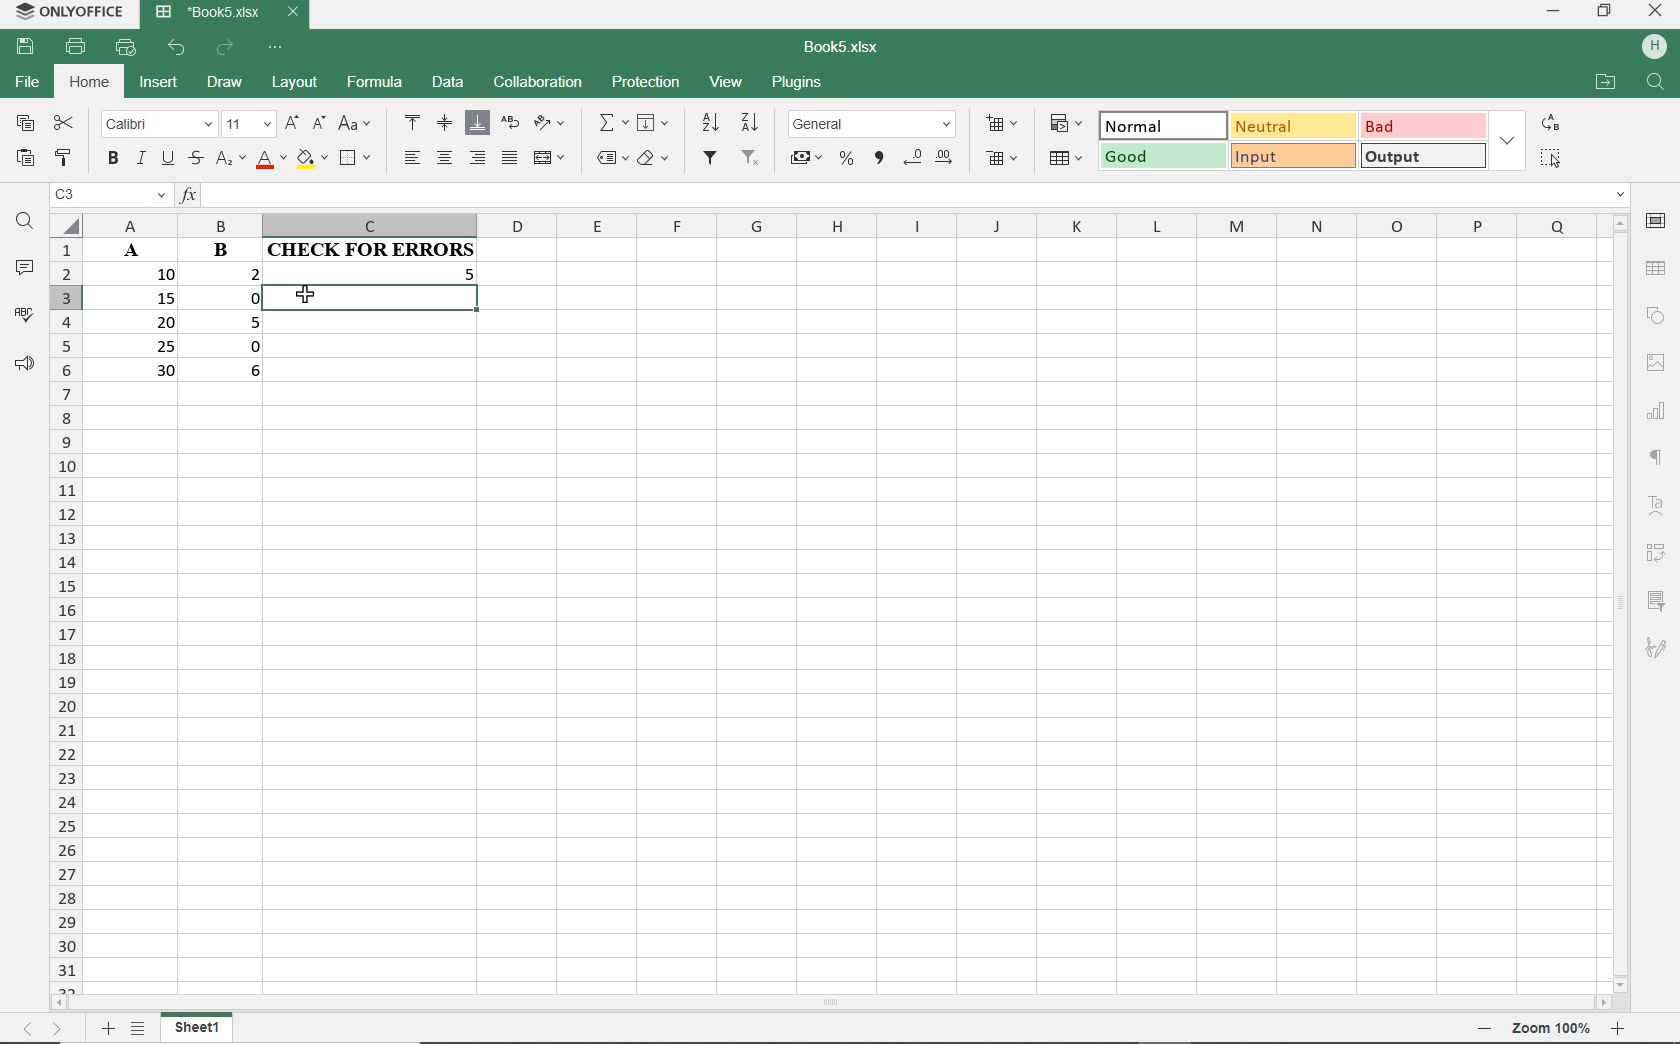 The height and width of the screenshot is (1044, 1680). What do you see at coordinates (21, 360) in the screenshot?
I see `FEEDBACK & SUPPORT` at bounding box center [21, 360].